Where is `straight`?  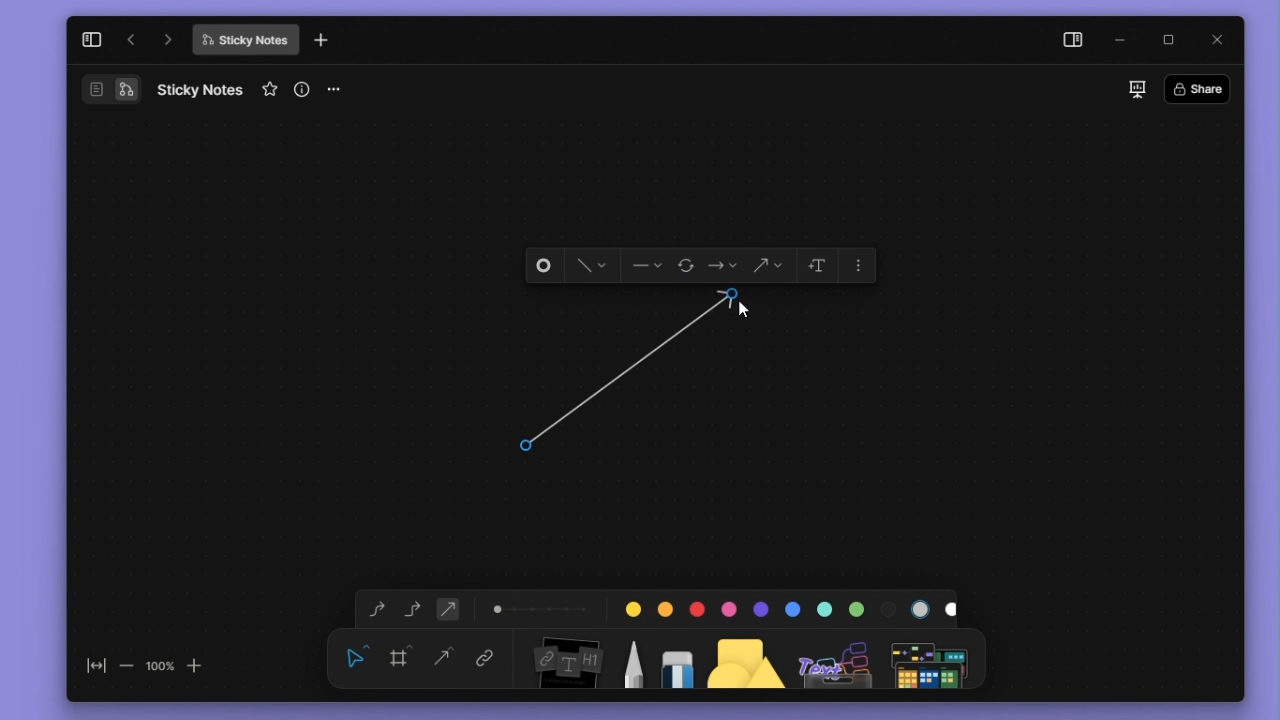 straight is located at coordinates (448, 608).